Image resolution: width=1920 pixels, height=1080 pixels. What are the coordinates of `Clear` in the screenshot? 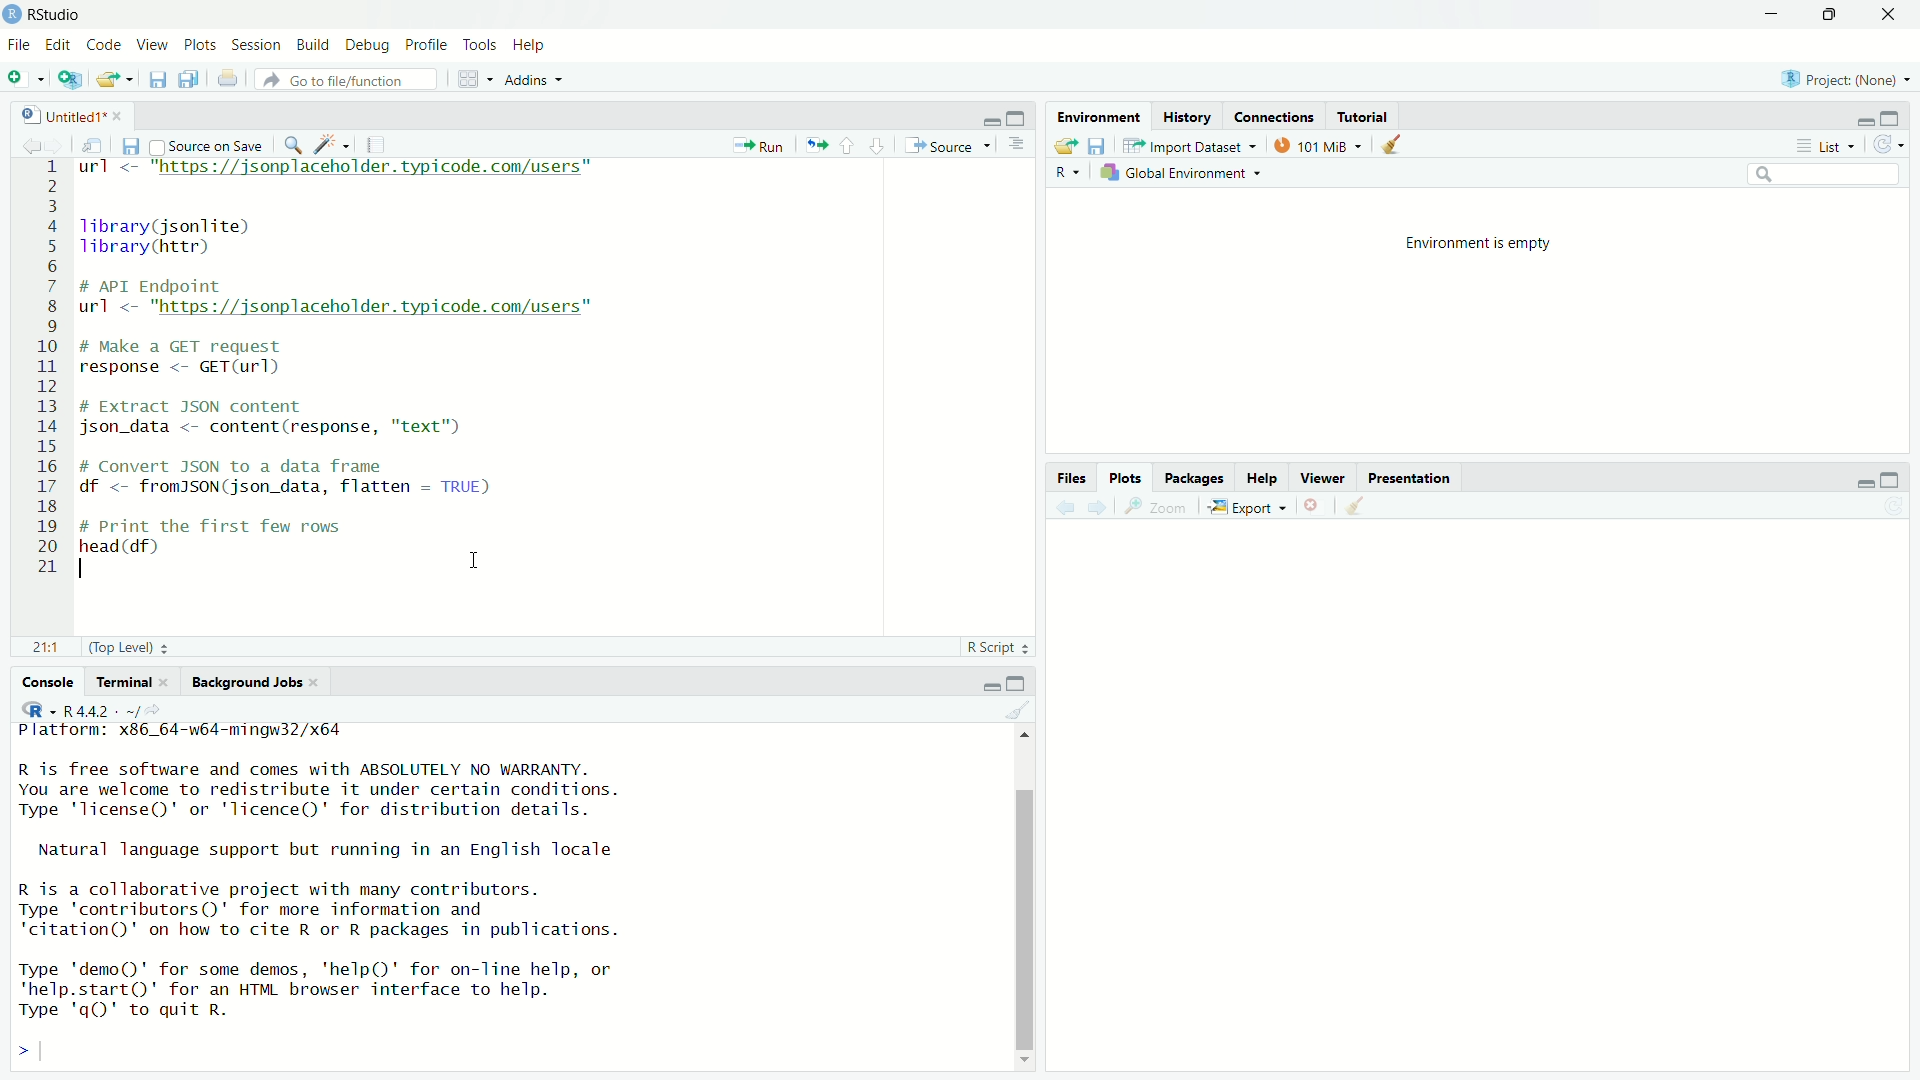 It's located at (1017, 712).